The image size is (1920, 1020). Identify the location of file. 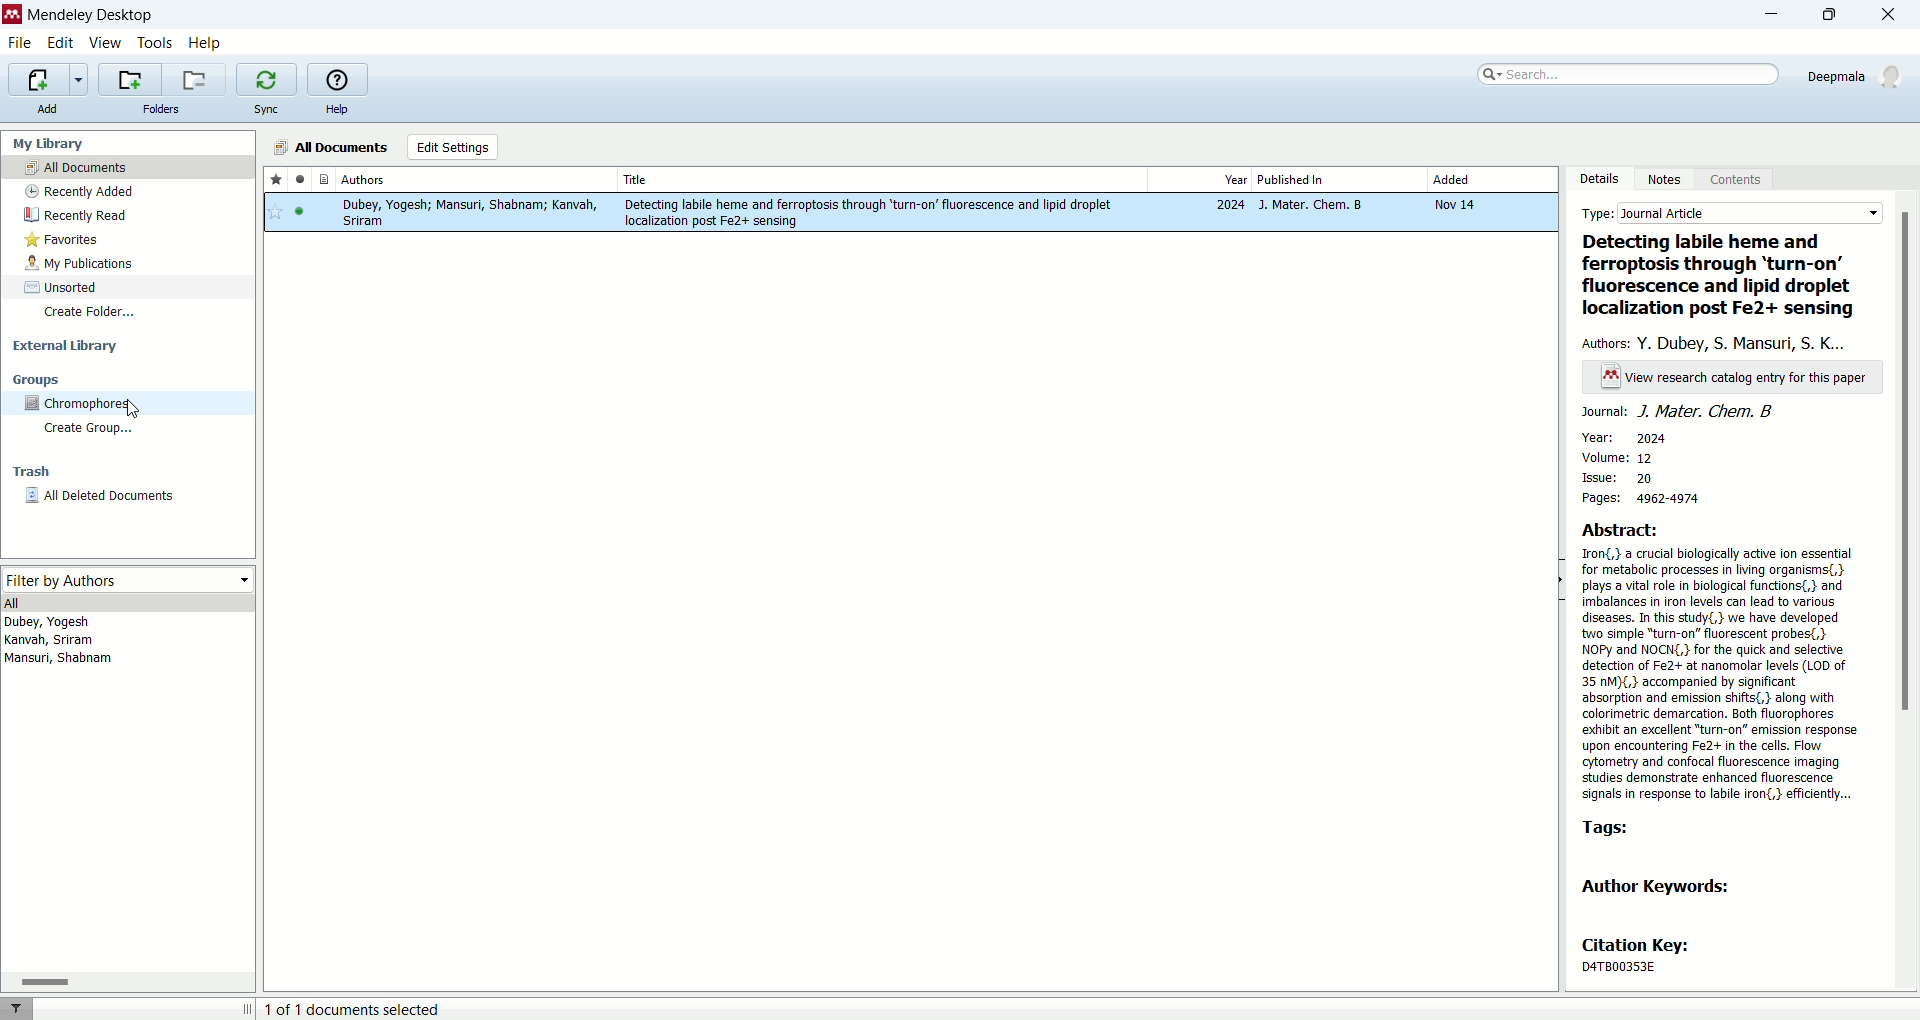
(19, 44).